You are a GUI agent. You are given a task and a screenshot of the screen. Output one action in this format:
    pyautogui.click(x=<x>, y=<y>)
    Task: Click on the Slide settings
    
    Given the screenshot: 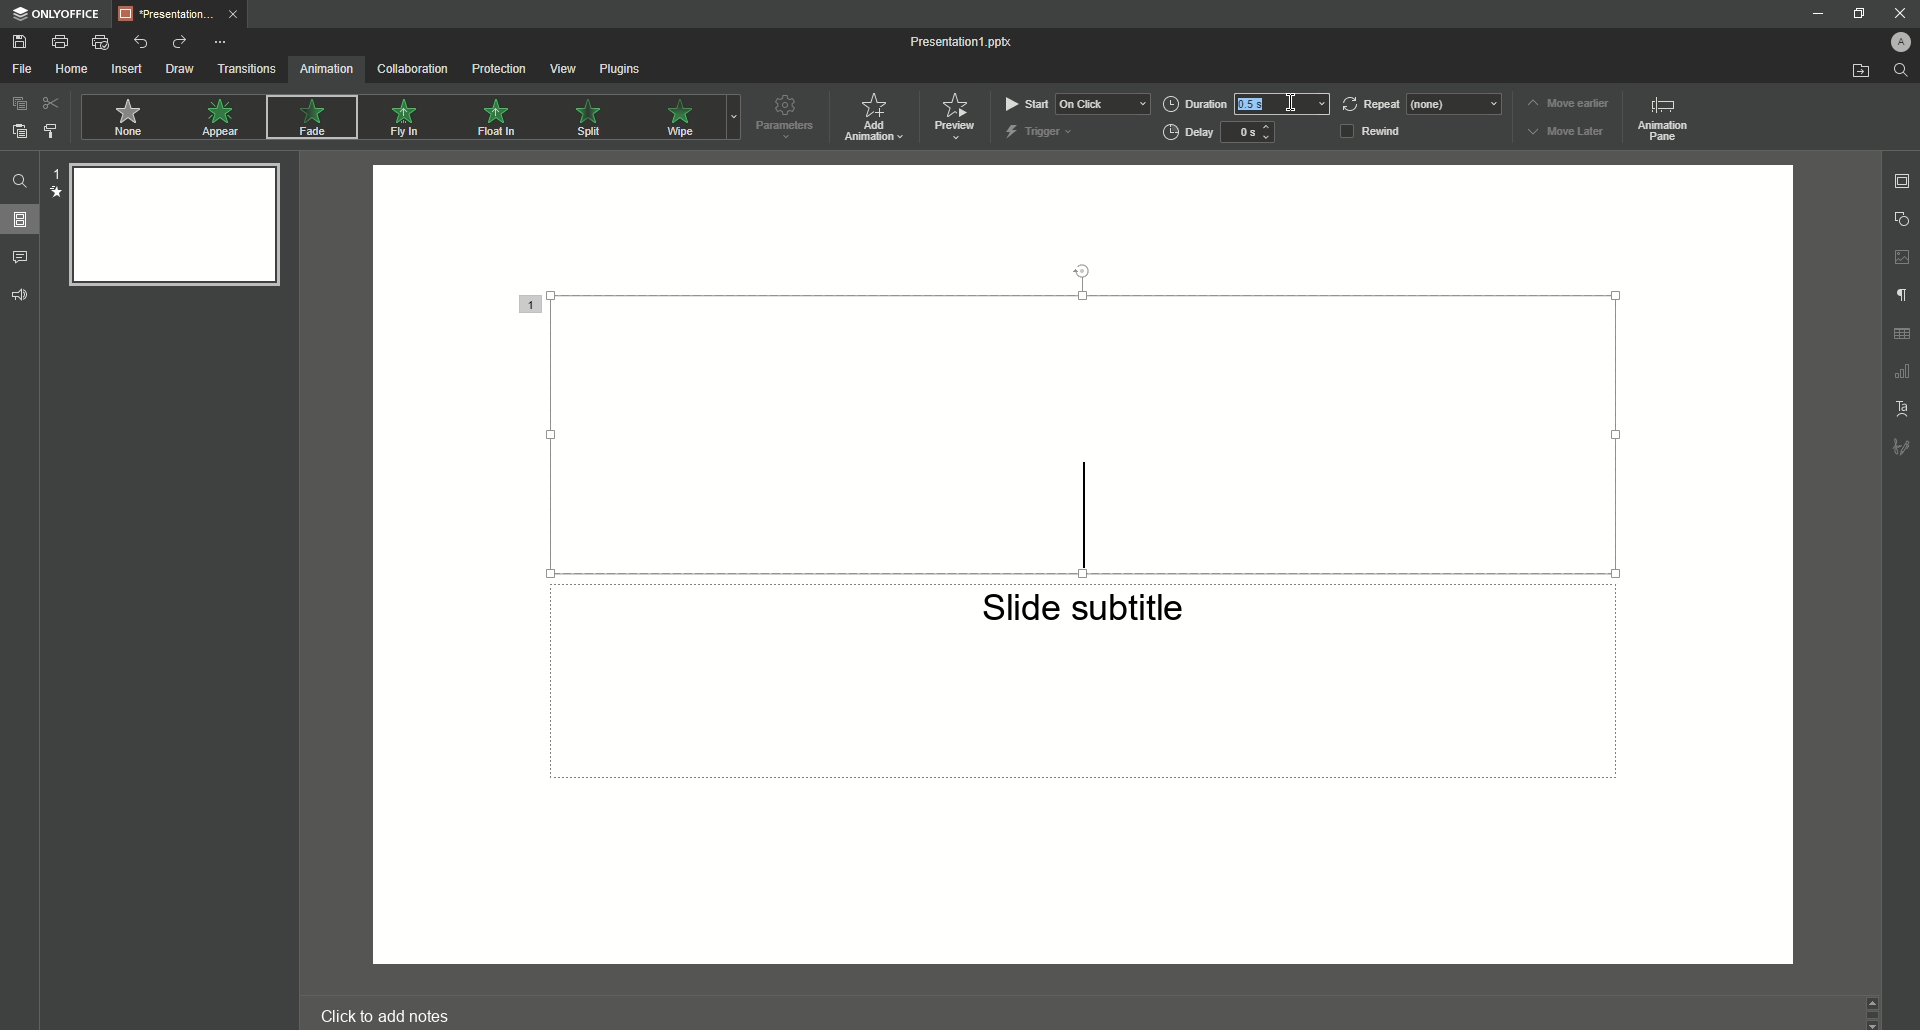 What is the action you would take?
    pyautogui.click(x=1901, y=180)
    